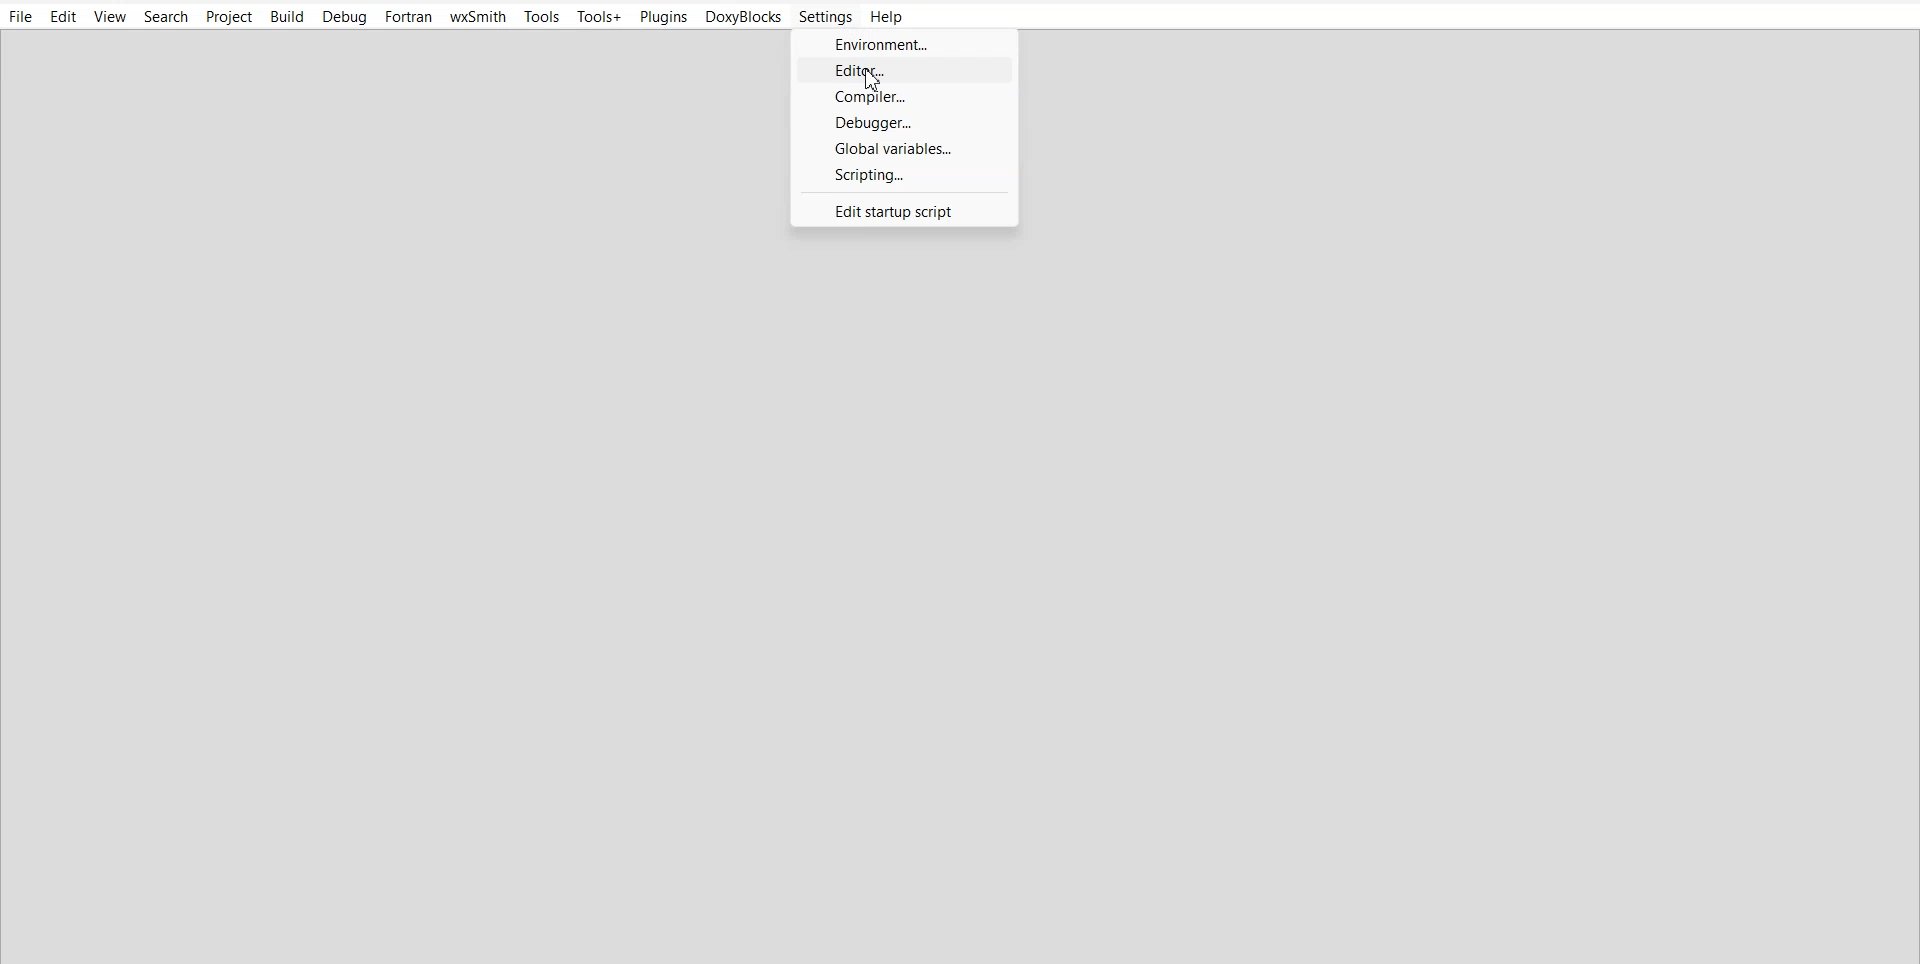 This screenshot has width=1920, height=964. Describe the element at coordinates (231, 16) in the screenshot. I see `Project` at that location.